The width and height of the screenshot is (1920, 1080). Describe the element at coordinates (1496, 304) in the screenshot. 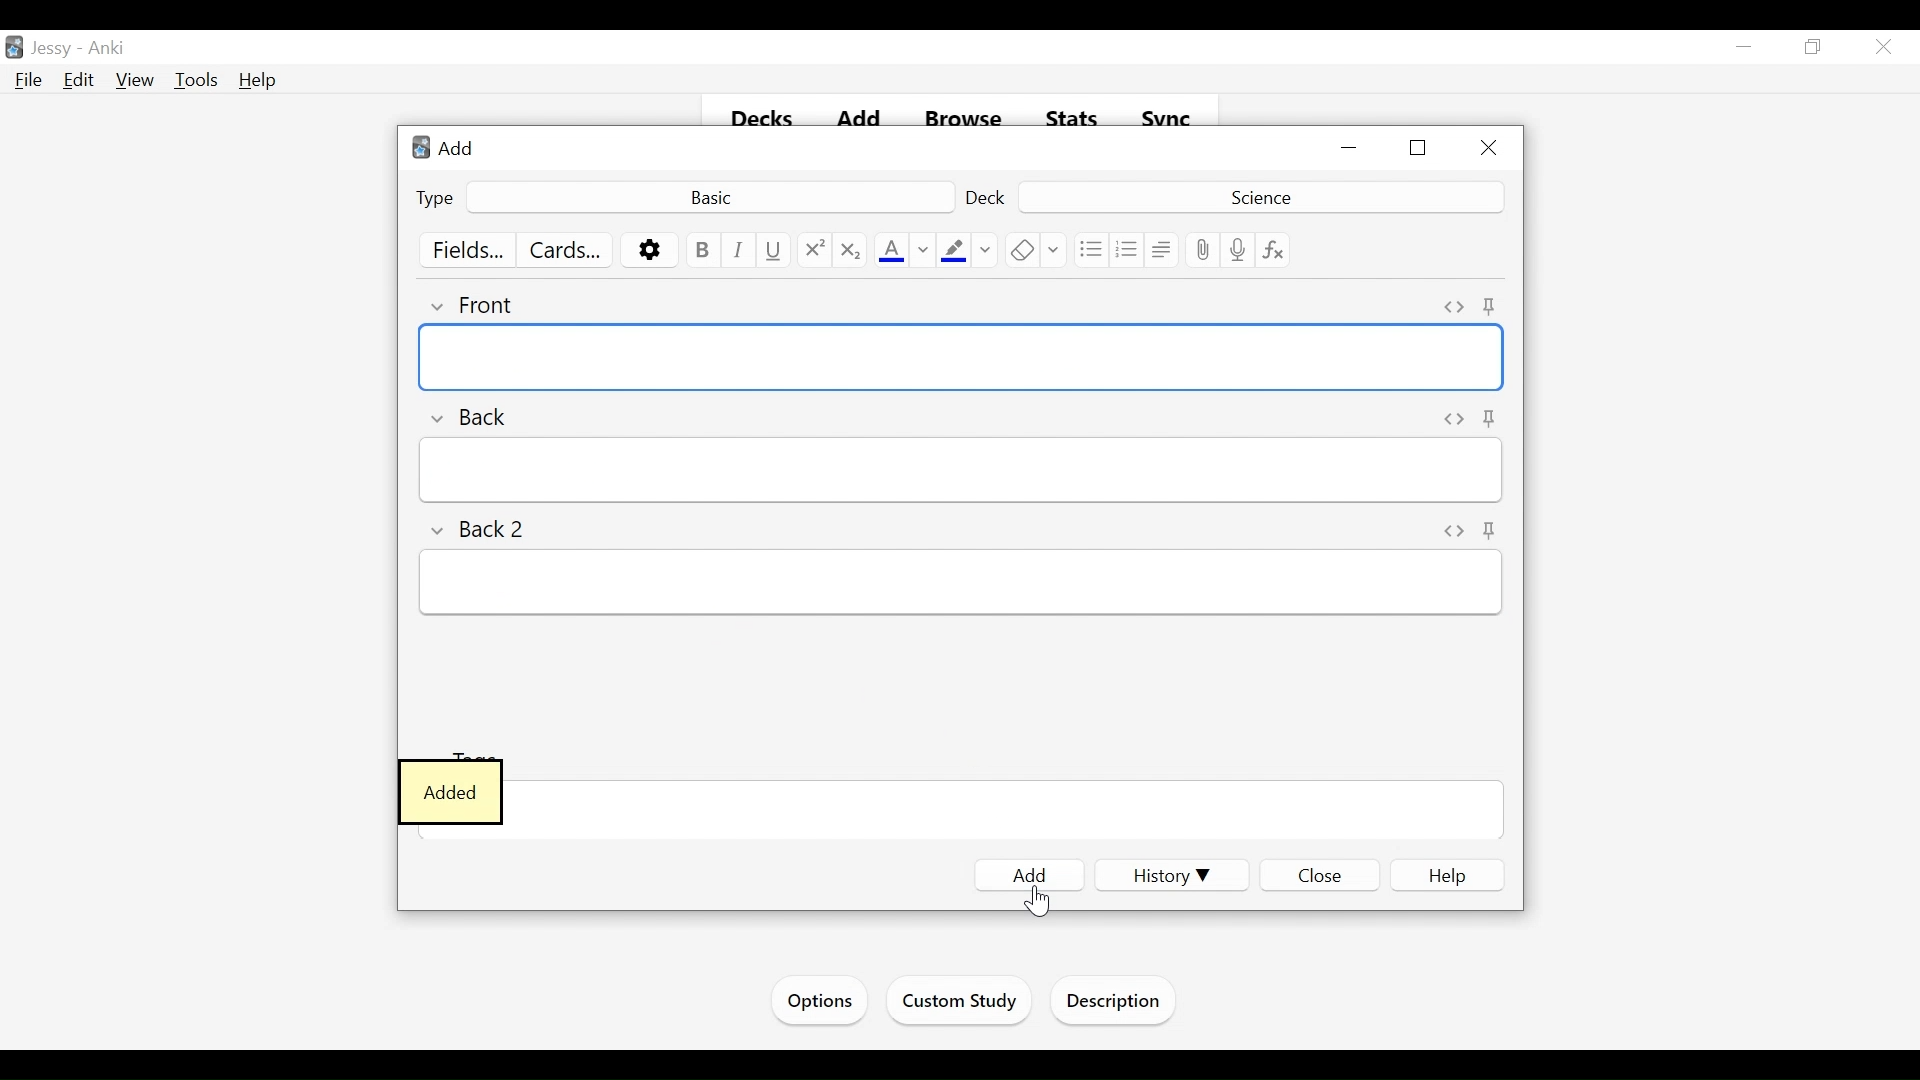

I see `Toggle sticky` at that location.